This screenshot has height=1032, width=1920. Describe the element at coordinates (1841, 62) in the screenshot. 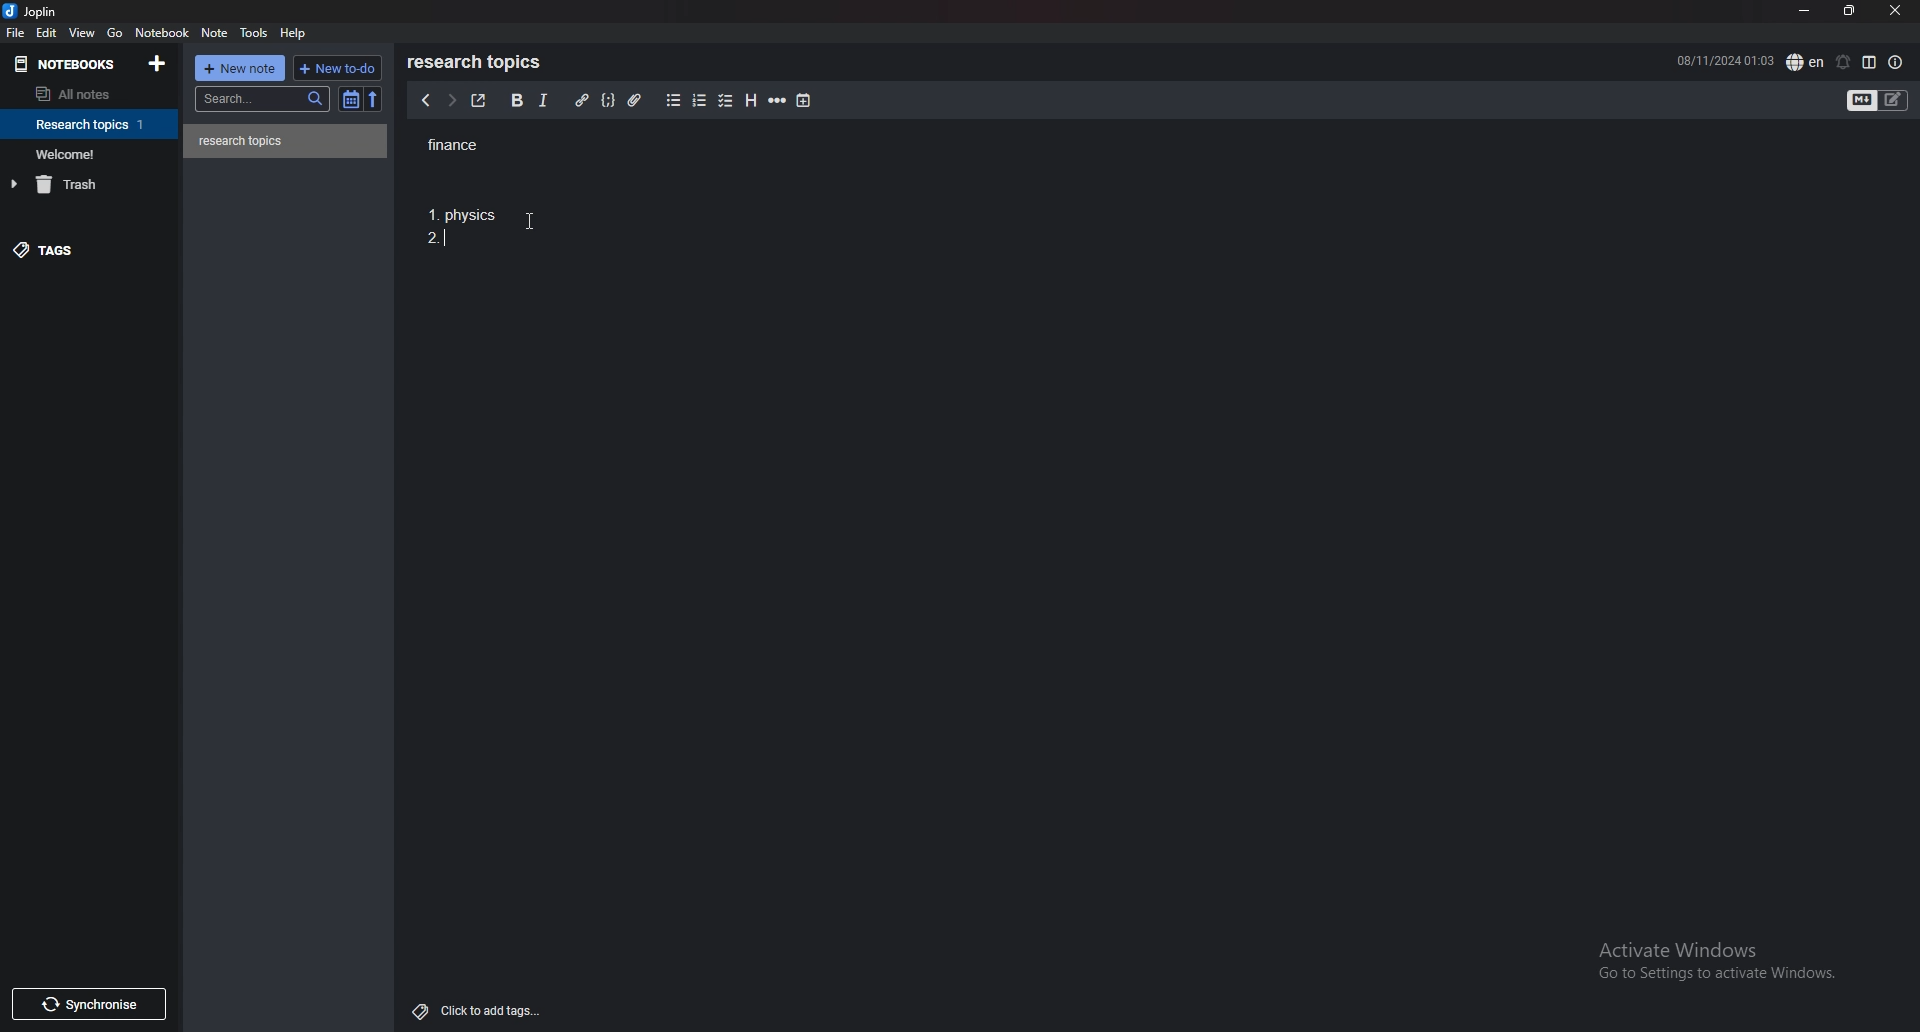

I see `set alarm` at that location.